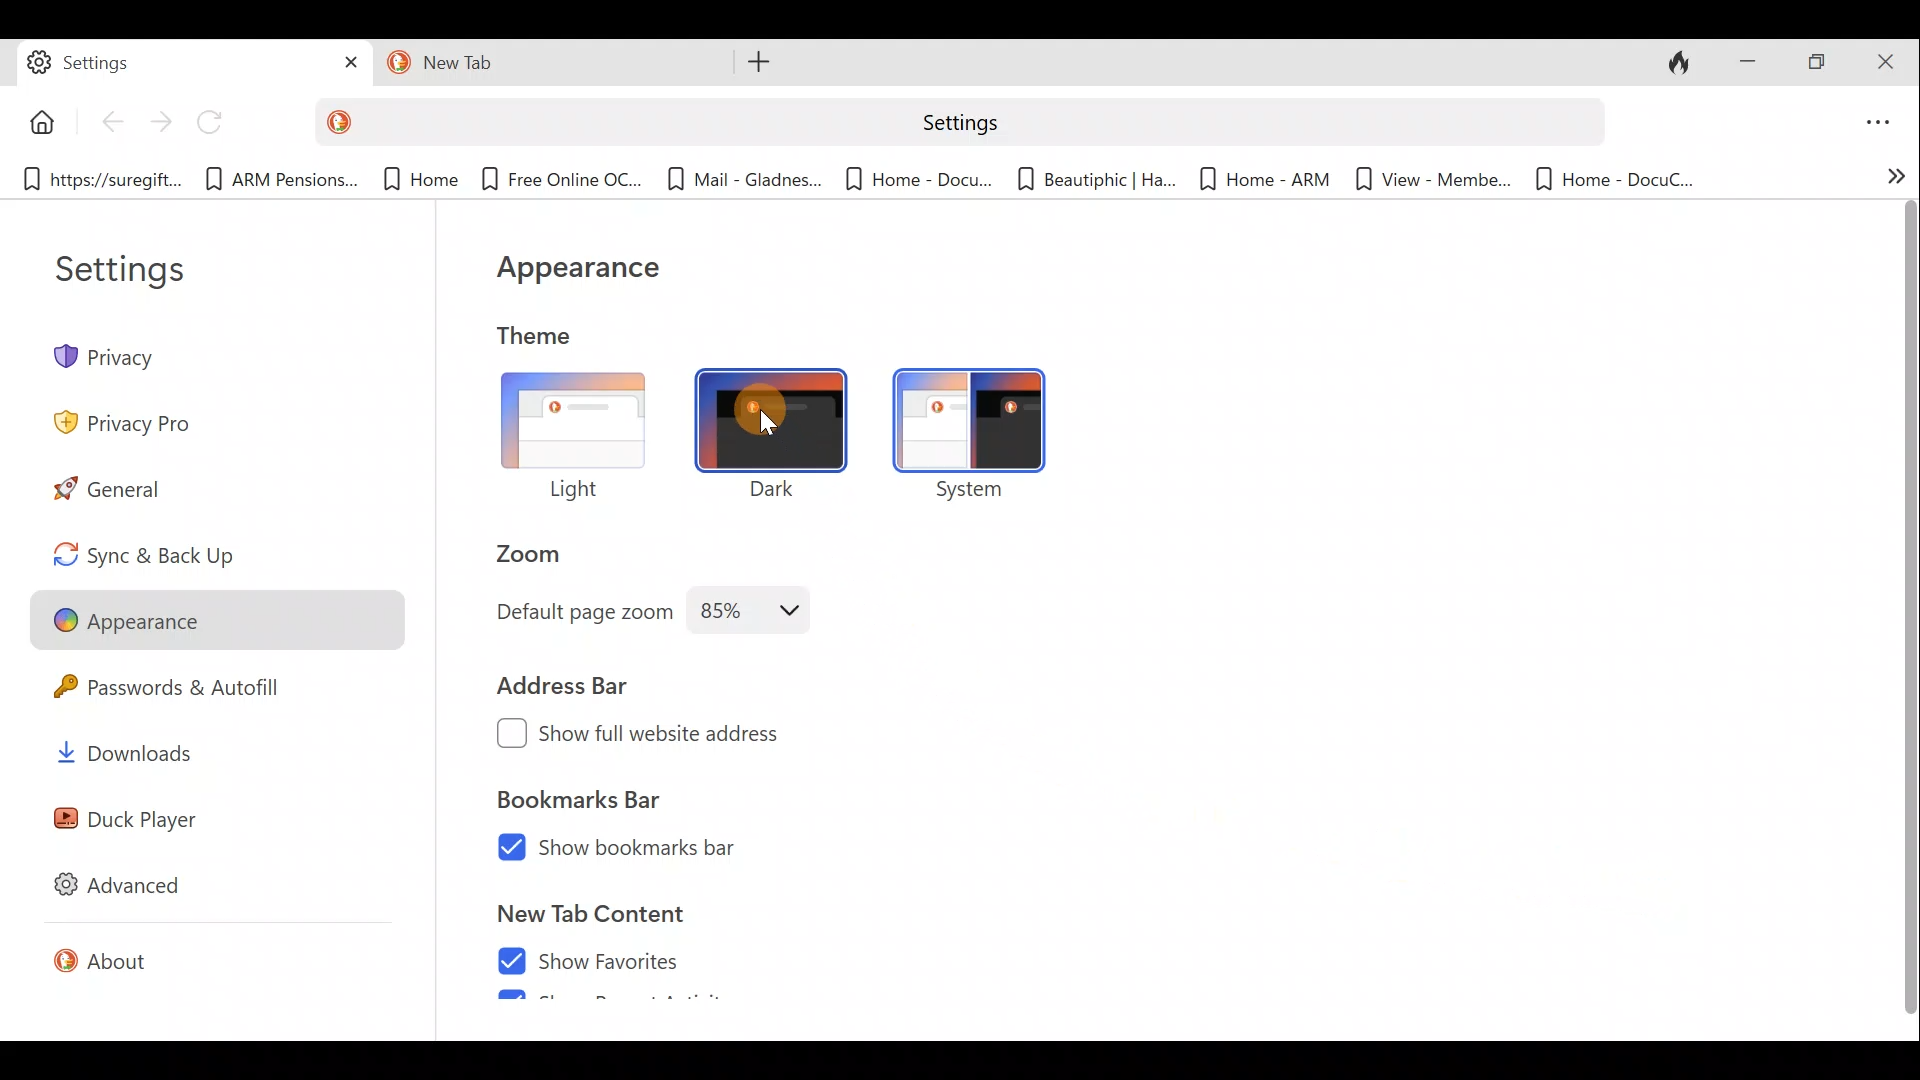 Image resolution: width=1920 pixels, height=1080 pixels. Describe the element at coordinates (782, 437) in the screenshot. I see `Dark` at that location.